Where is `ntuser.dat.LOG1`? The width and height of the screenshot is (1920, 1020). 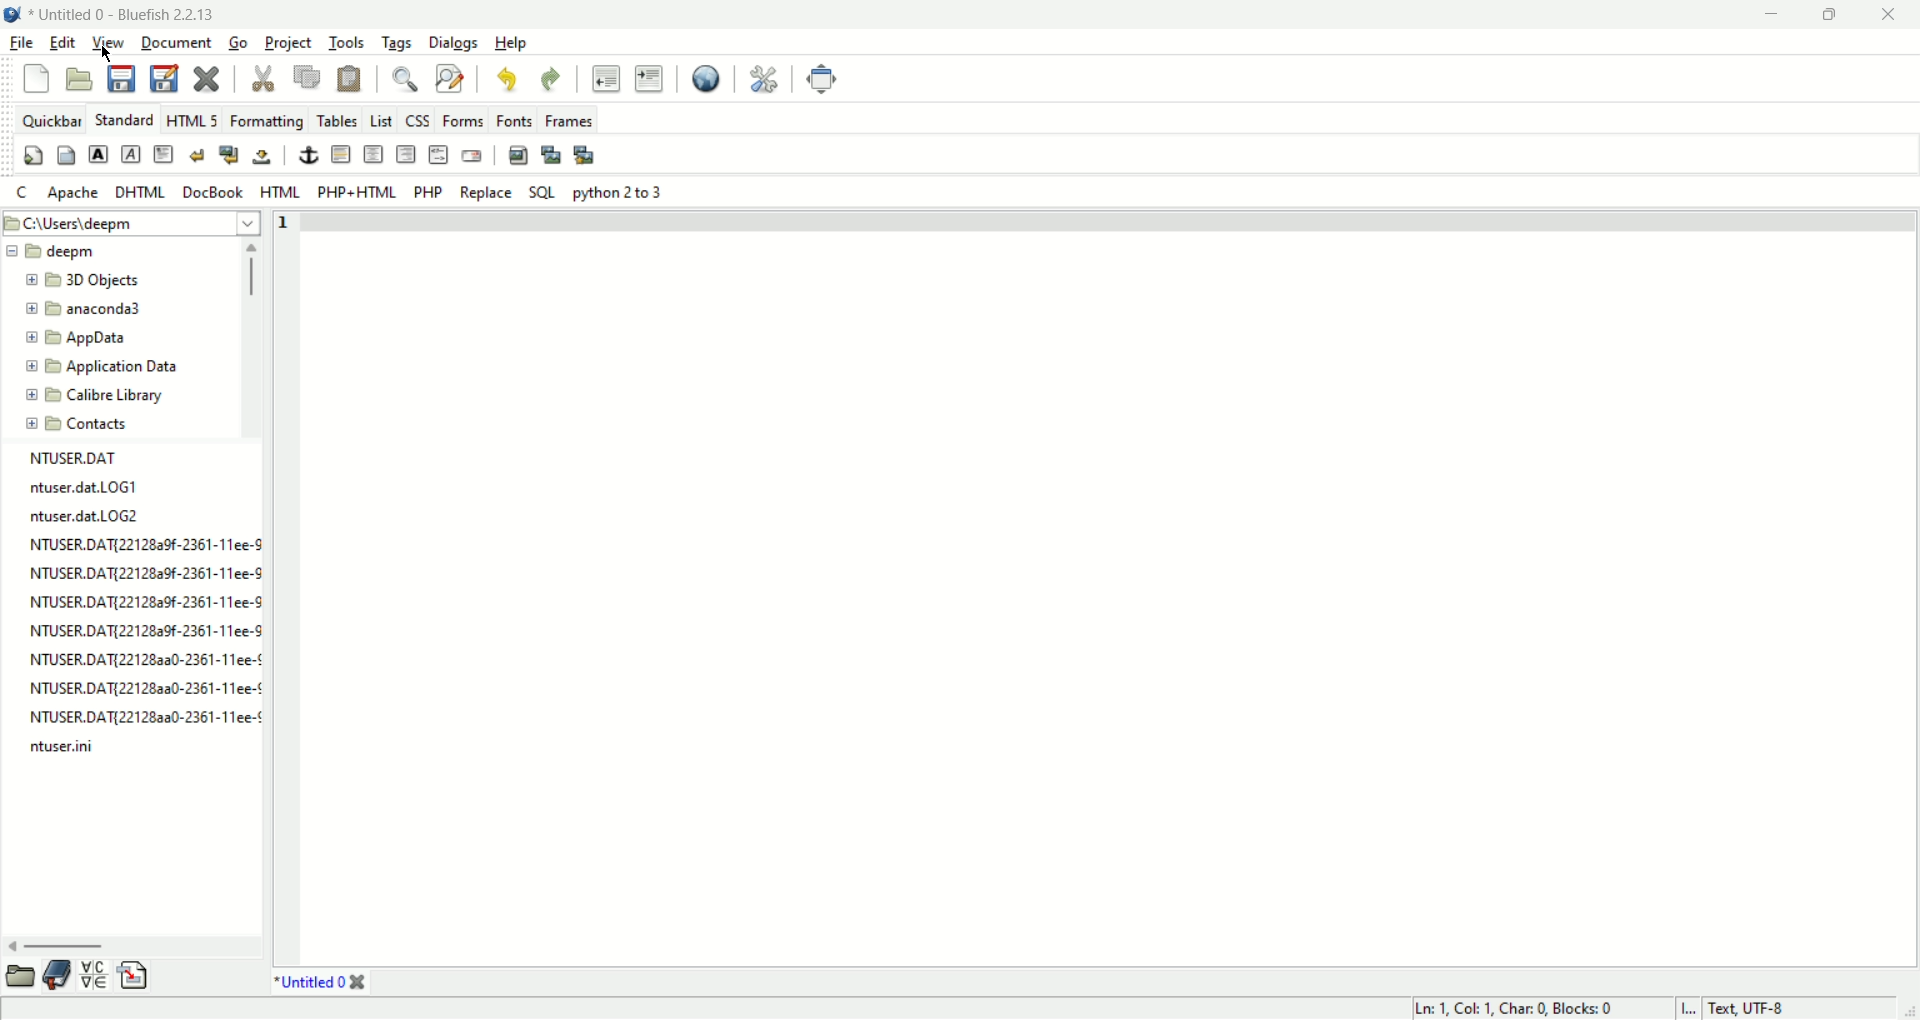 ntuser.dat.LOG1 is located at coordinates (85, 490).